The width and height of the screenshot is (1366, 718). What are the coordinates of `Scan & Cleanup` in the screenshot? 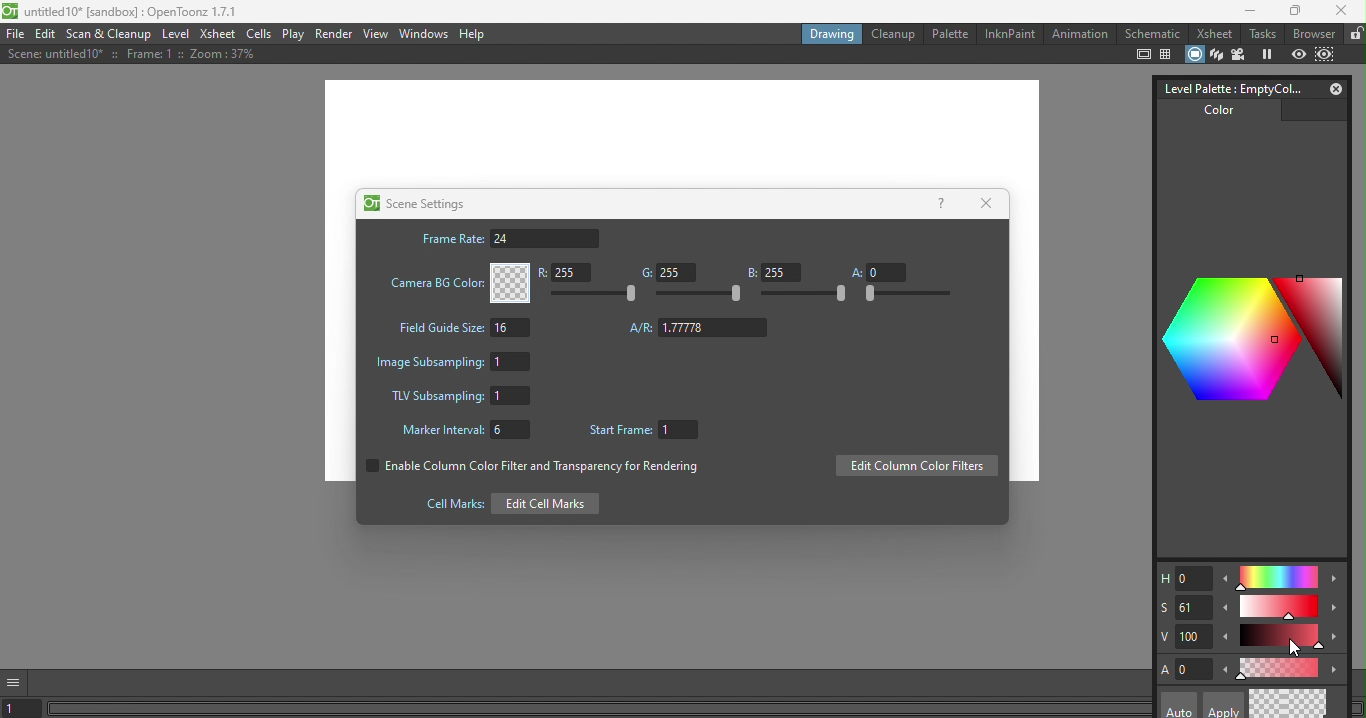 It's located at (113, 34).